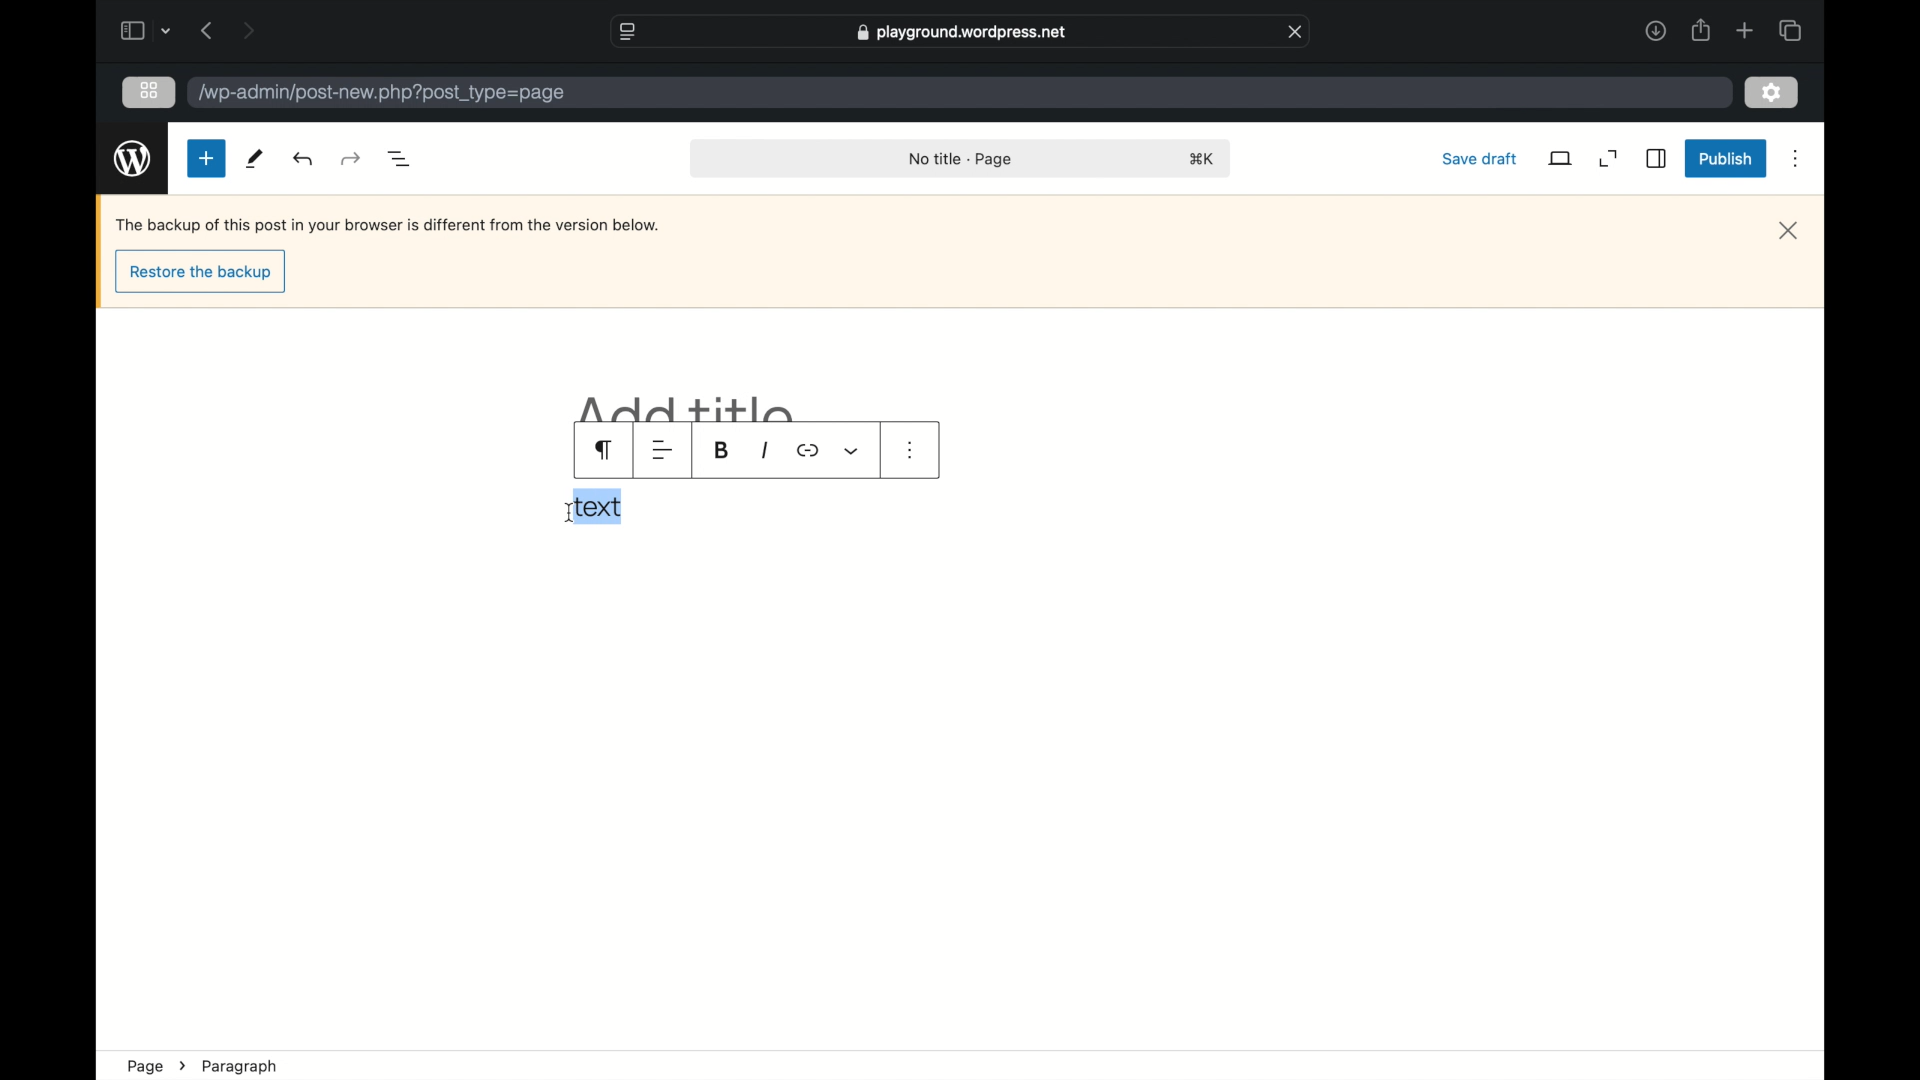  What do you see at coordinates (241, 1067) in the screenshot?
I see `paragraph` at bounding box center [241, 1067].